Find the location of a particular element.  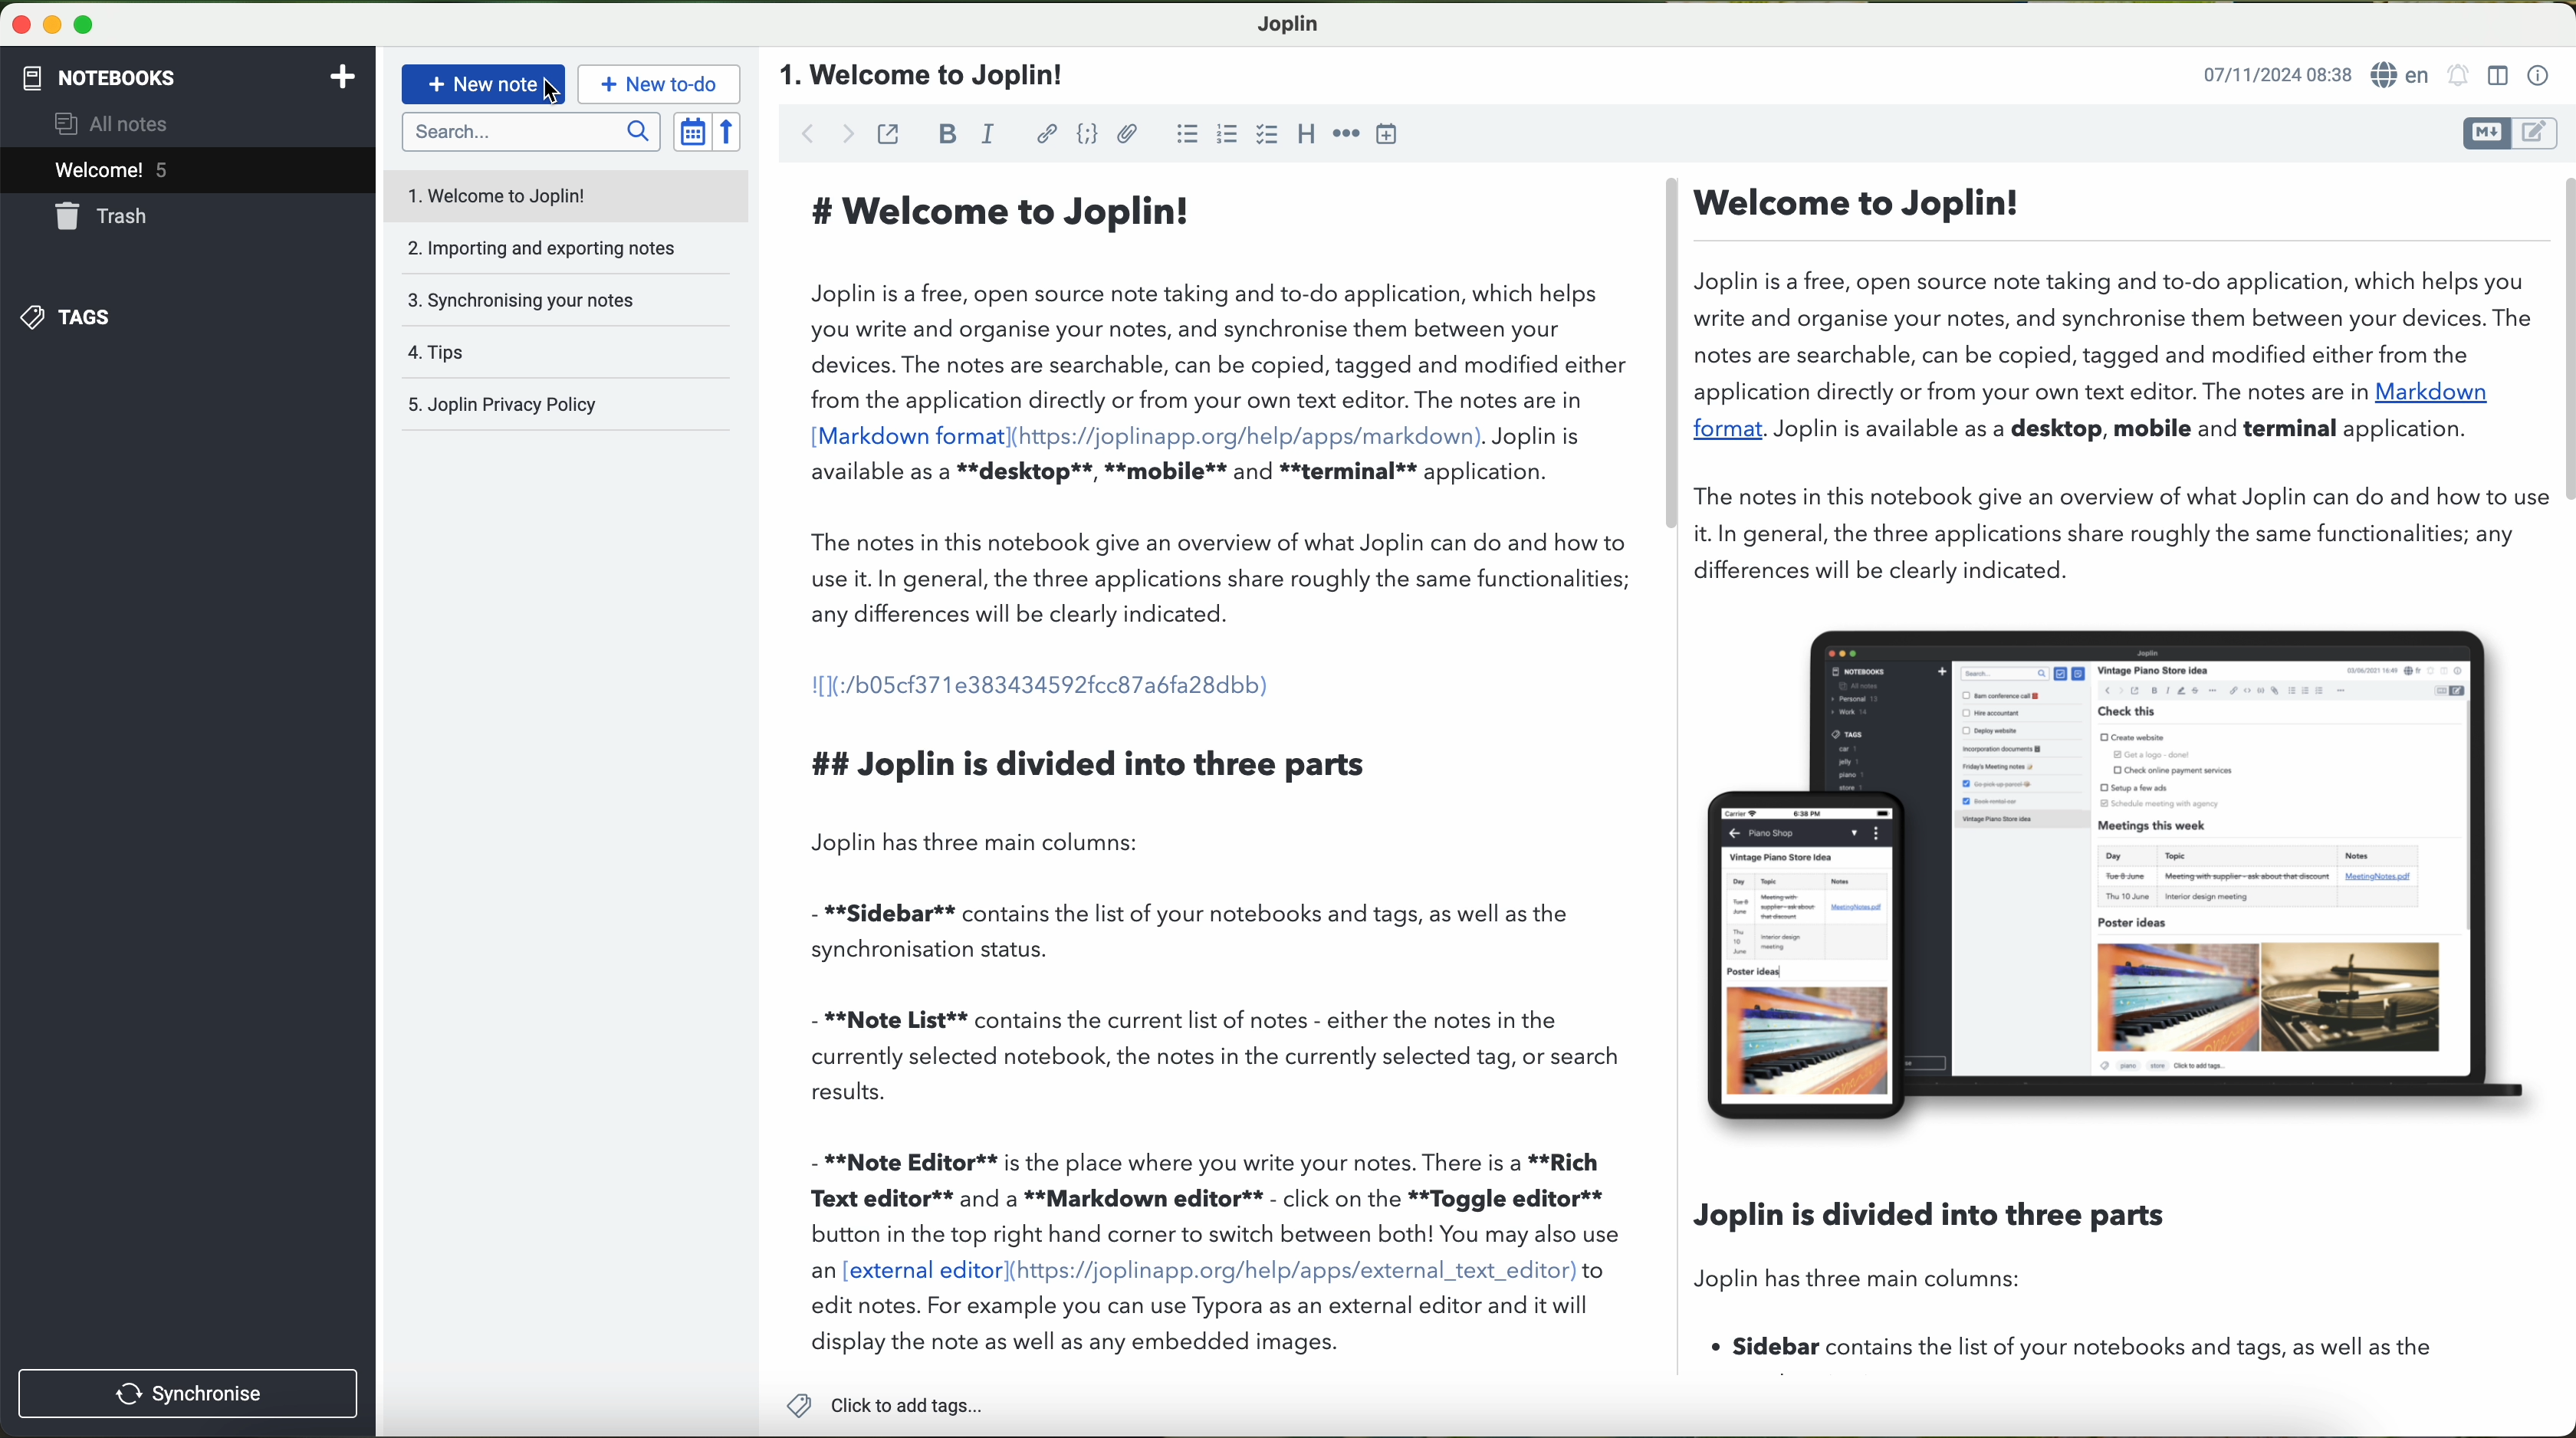

minimize is located at coordinates (48, 23).